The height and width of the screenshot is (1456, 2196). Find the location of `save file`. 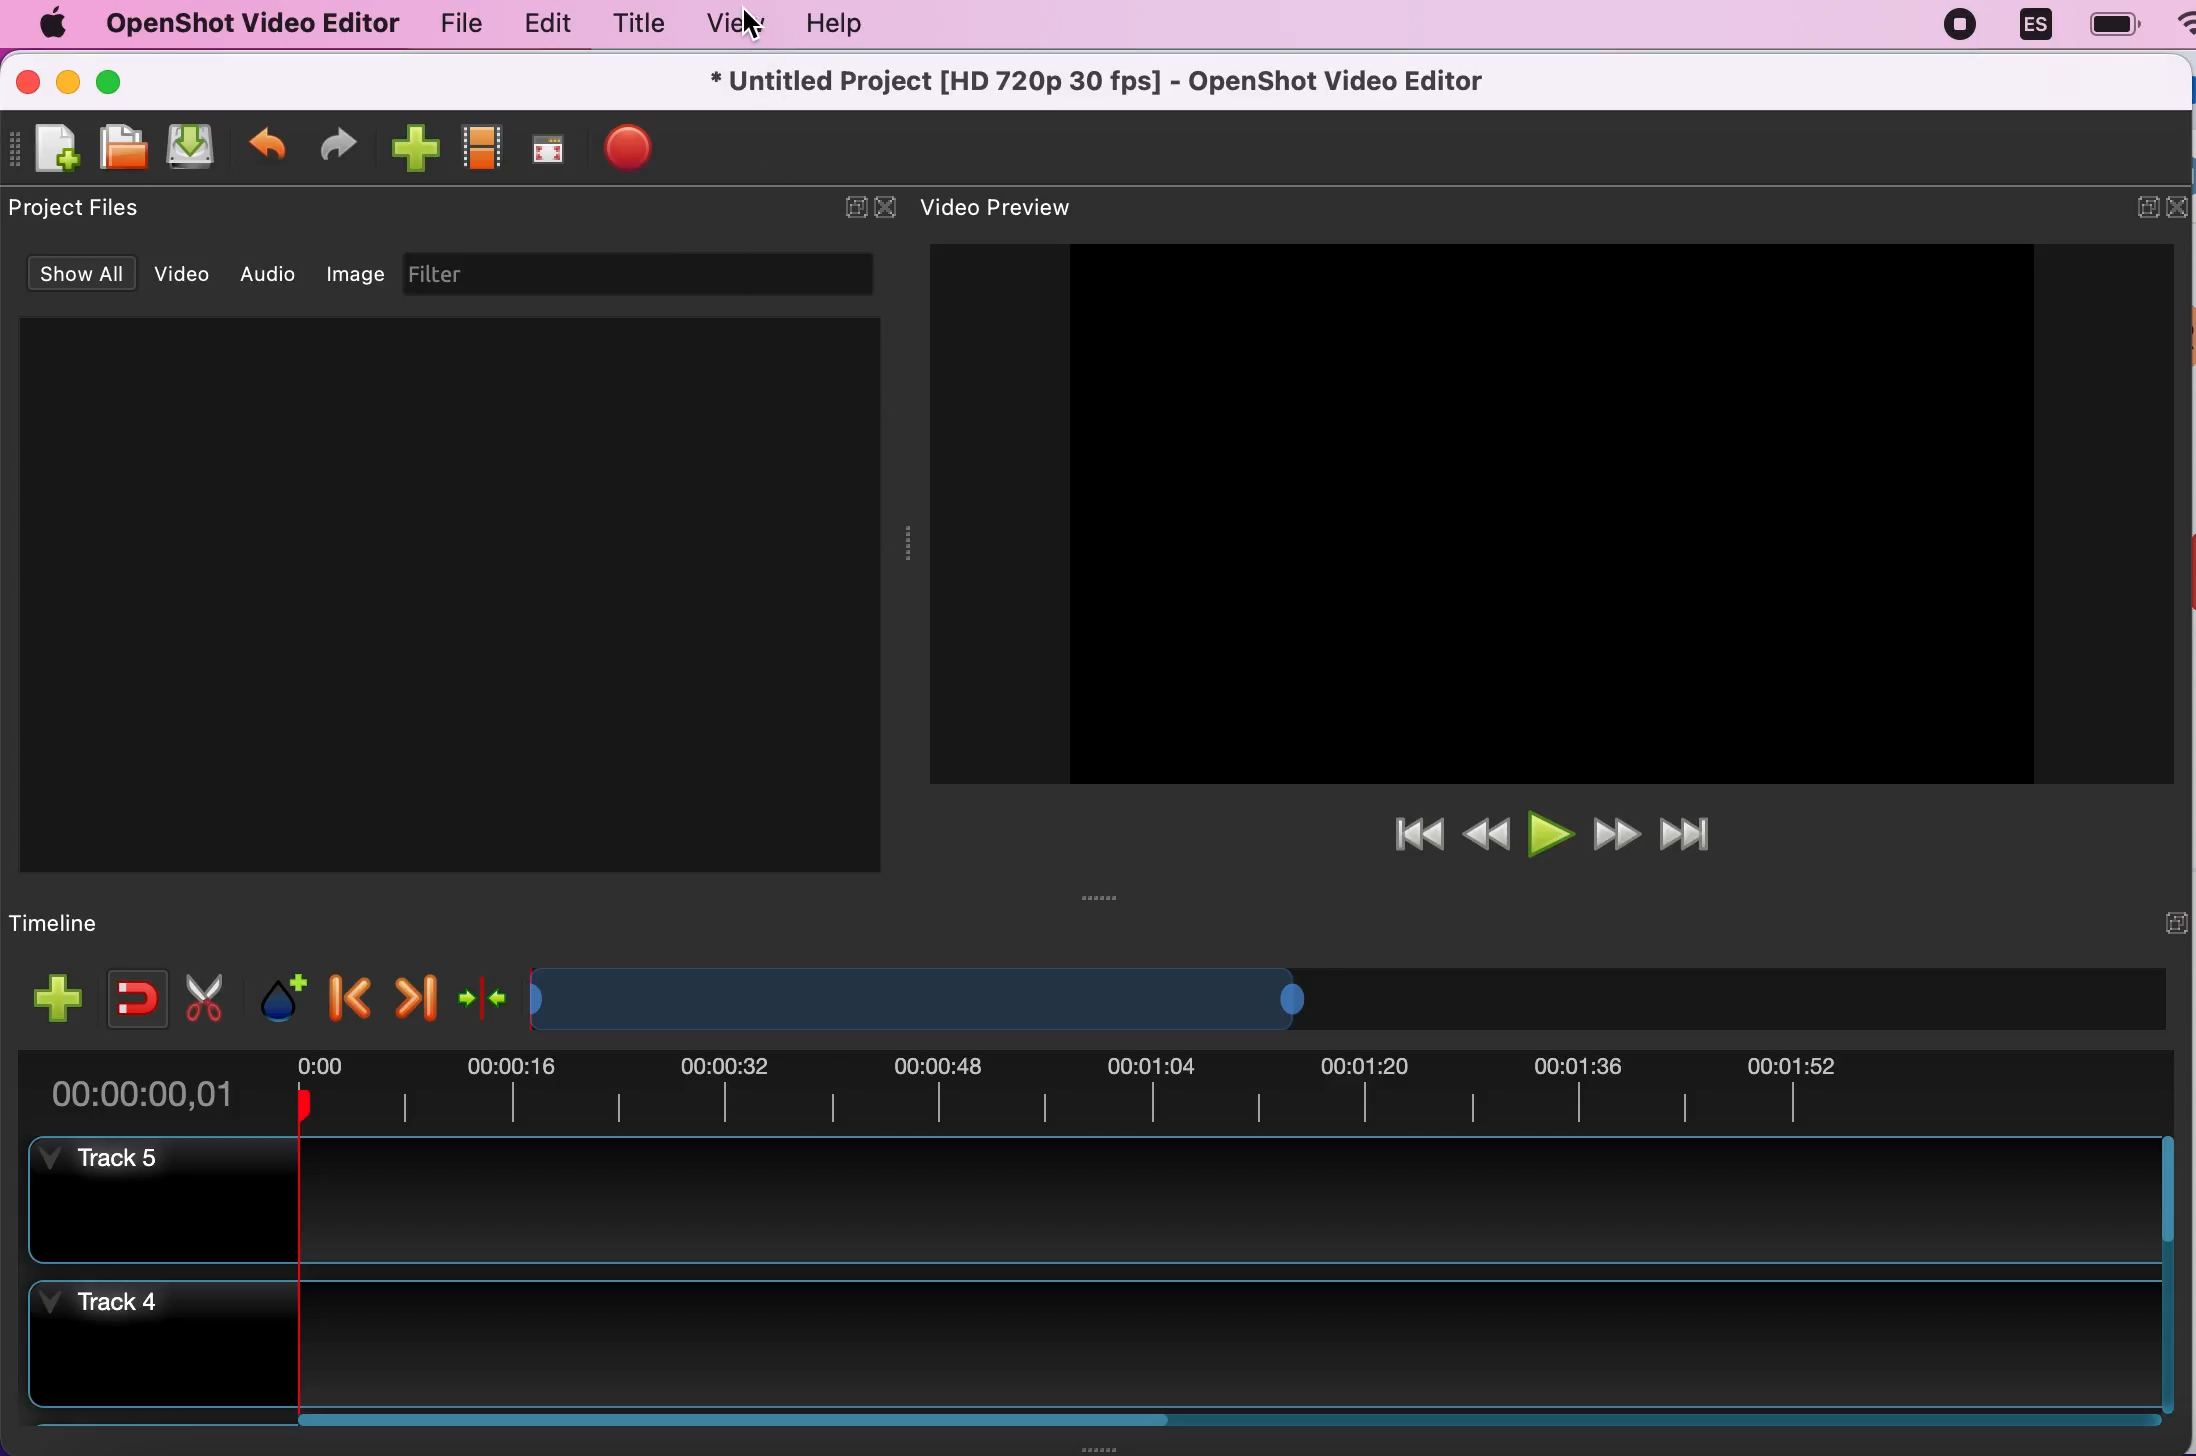

save file is located at coordinates (192, 148).